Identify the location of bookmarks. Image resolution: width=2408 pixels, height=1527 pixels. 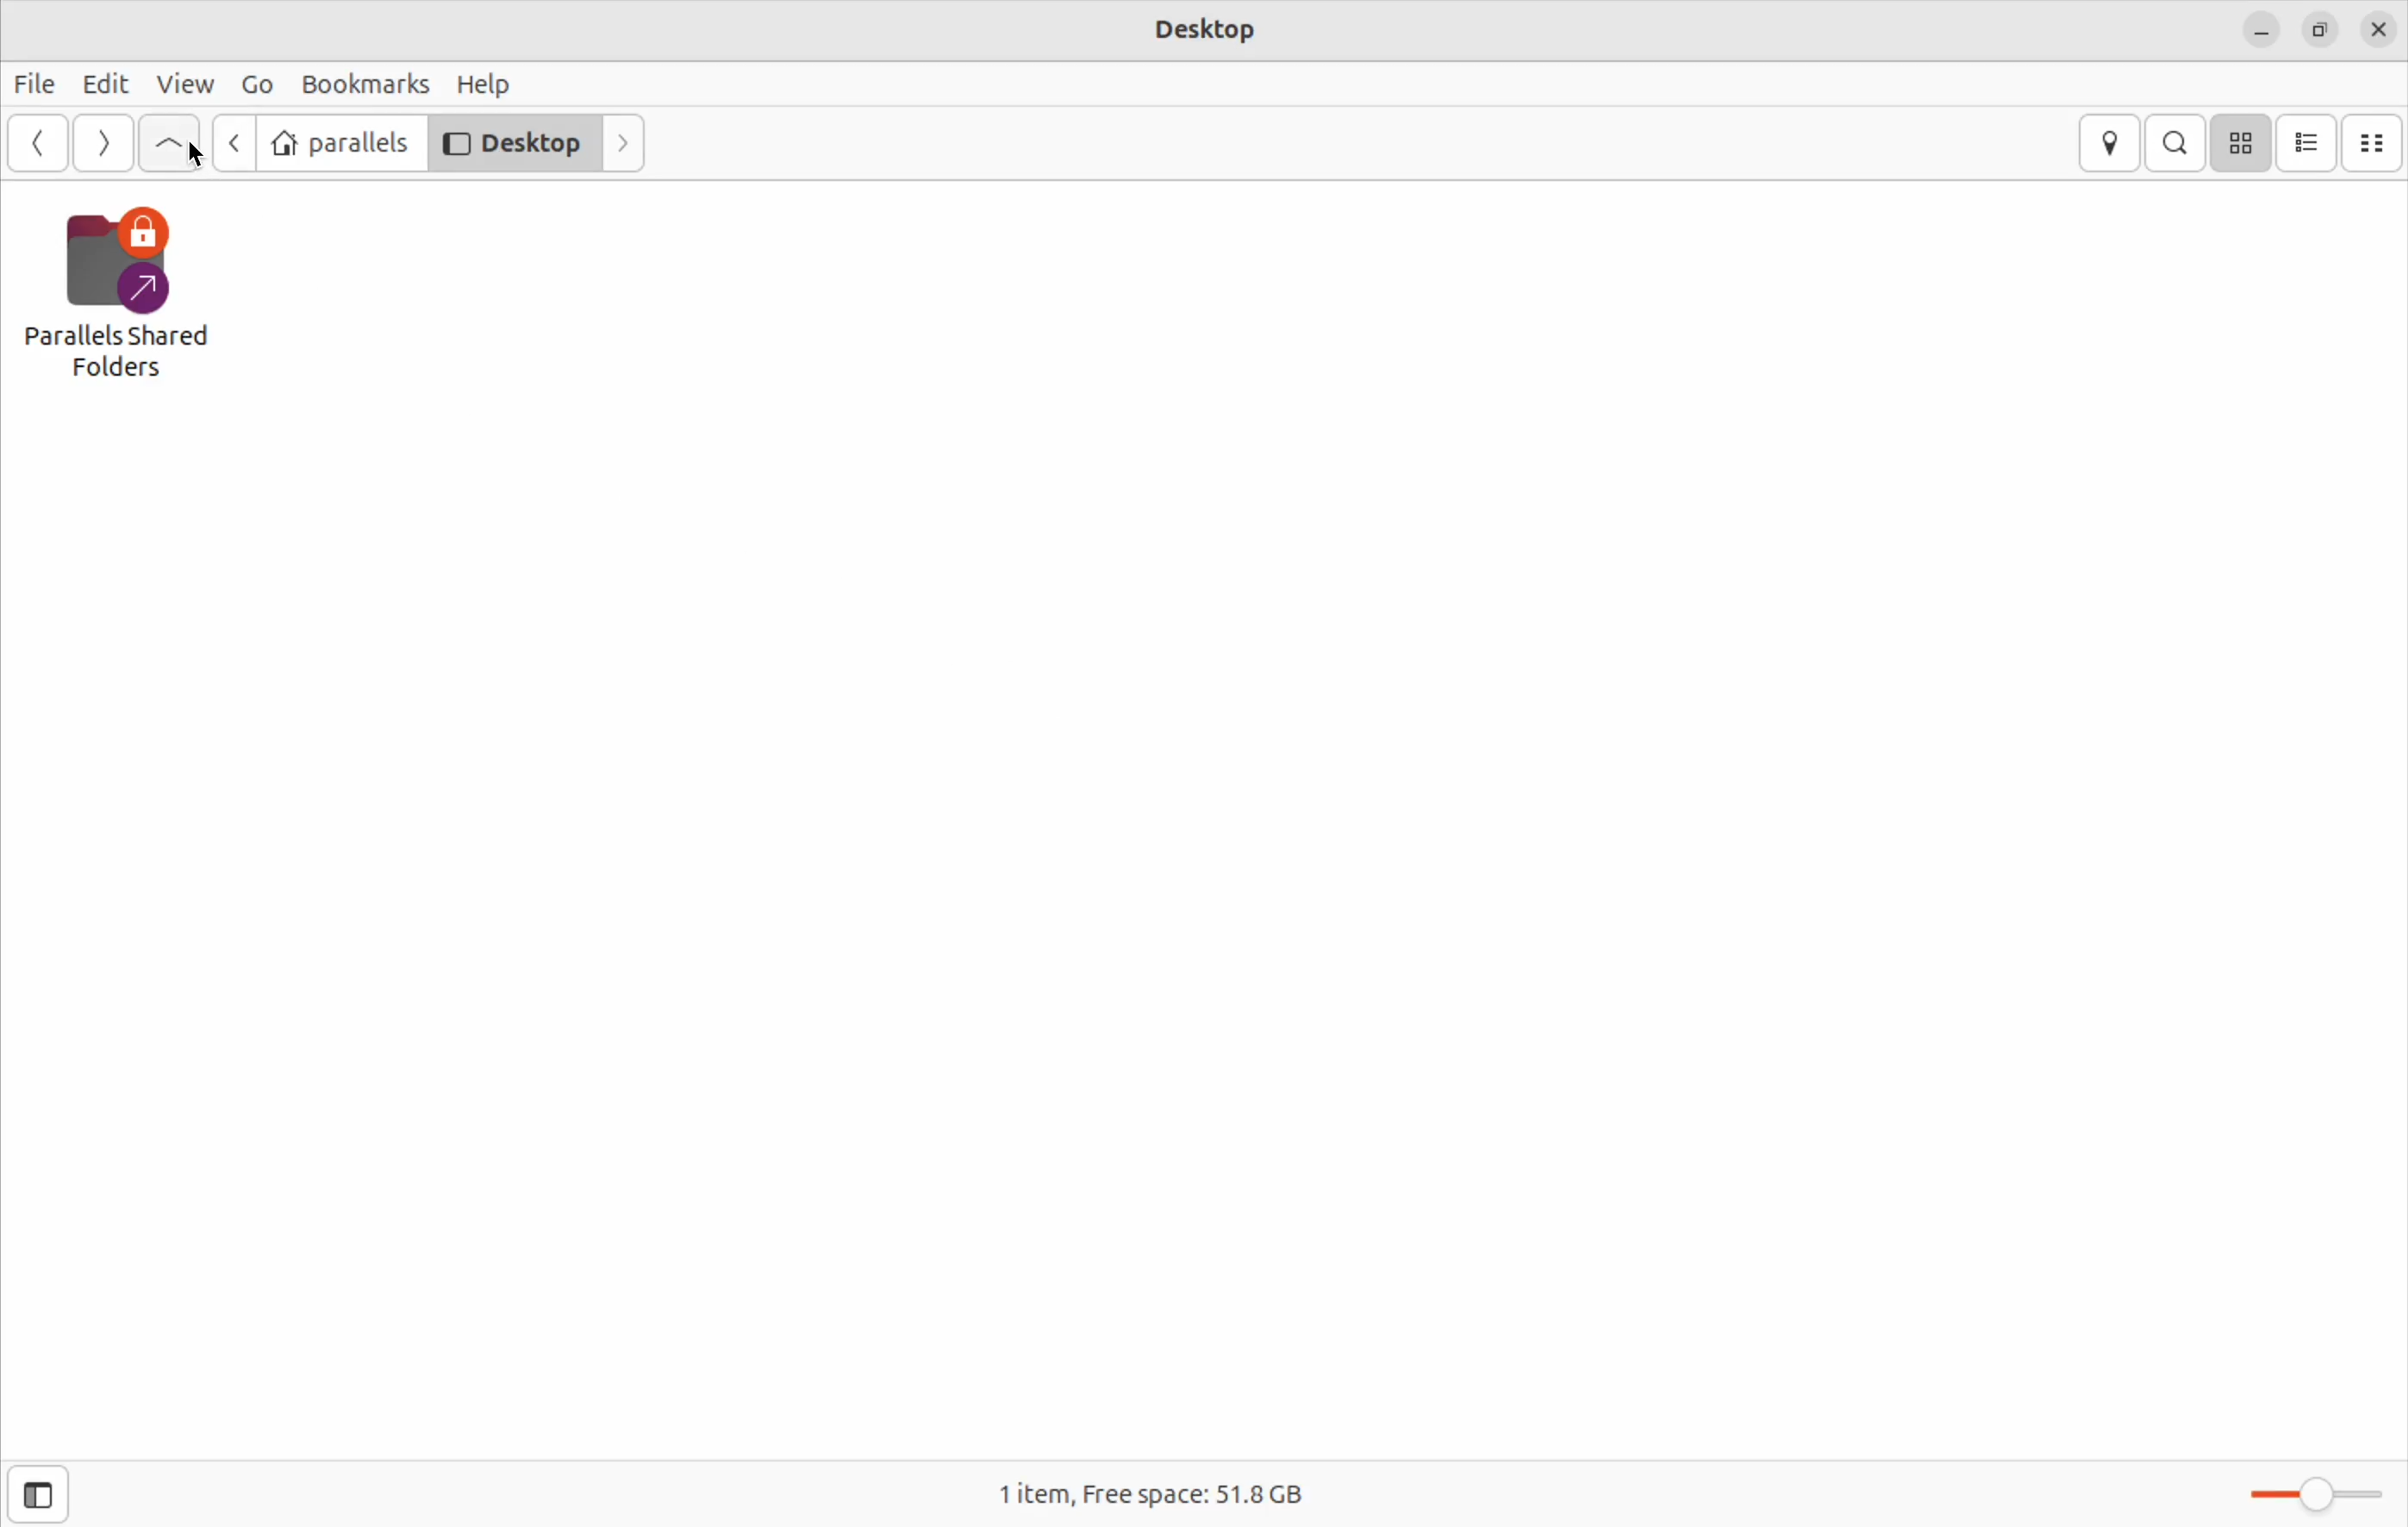
(366, 85).